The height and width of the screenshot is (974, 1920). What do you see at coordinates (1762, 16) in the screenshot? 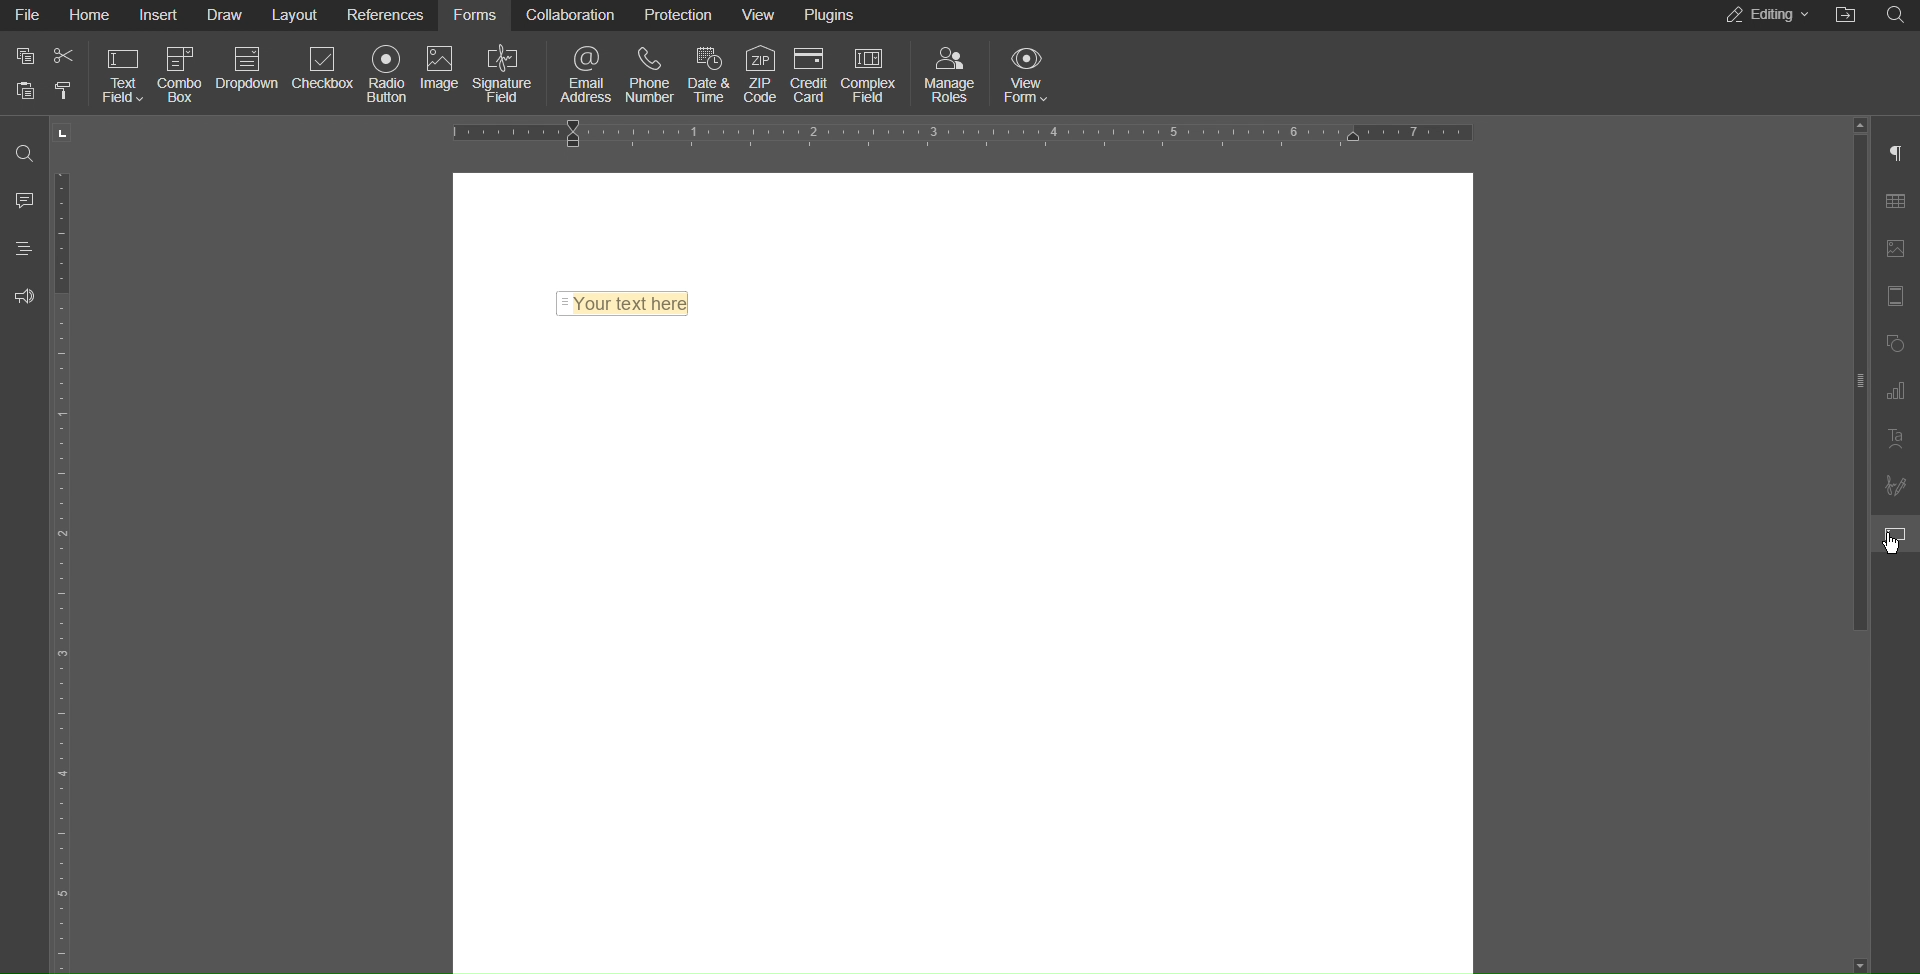
I see `Editing` at bounding box center [1762, 16].